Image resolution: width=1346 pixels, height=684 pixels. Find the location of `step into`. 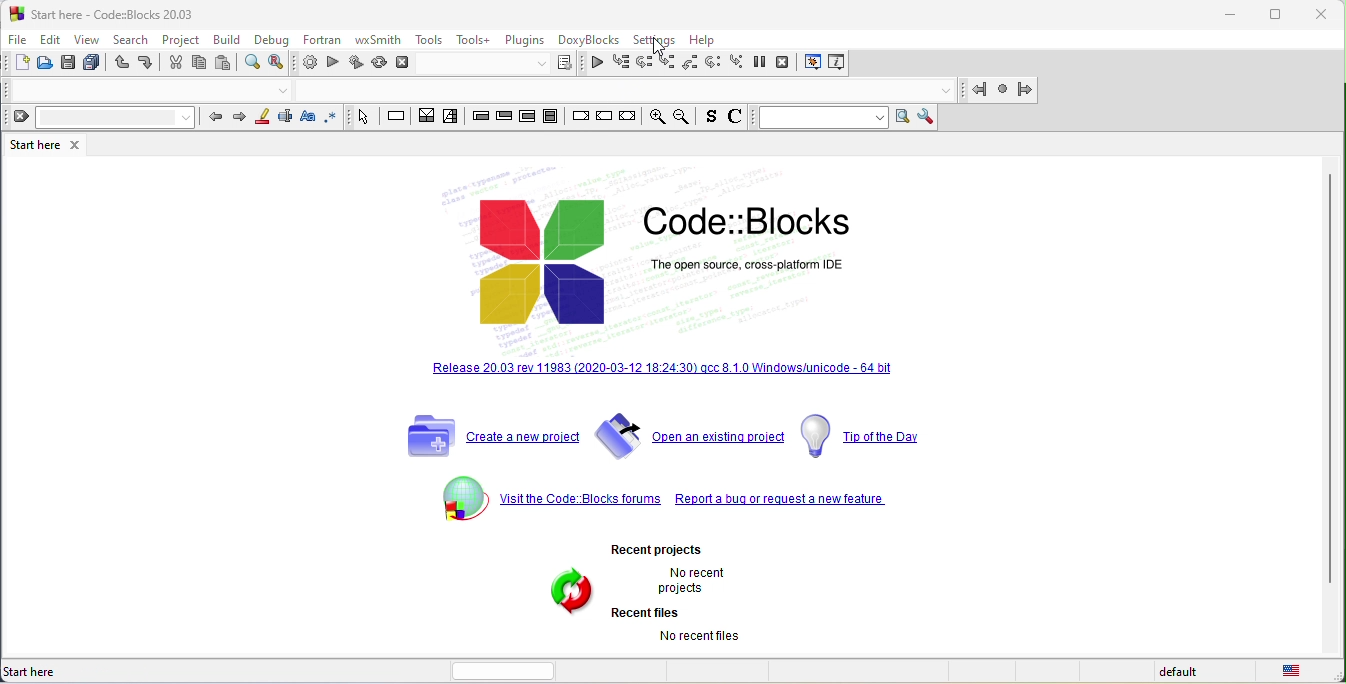

step into is located at coordinates (668, 66).